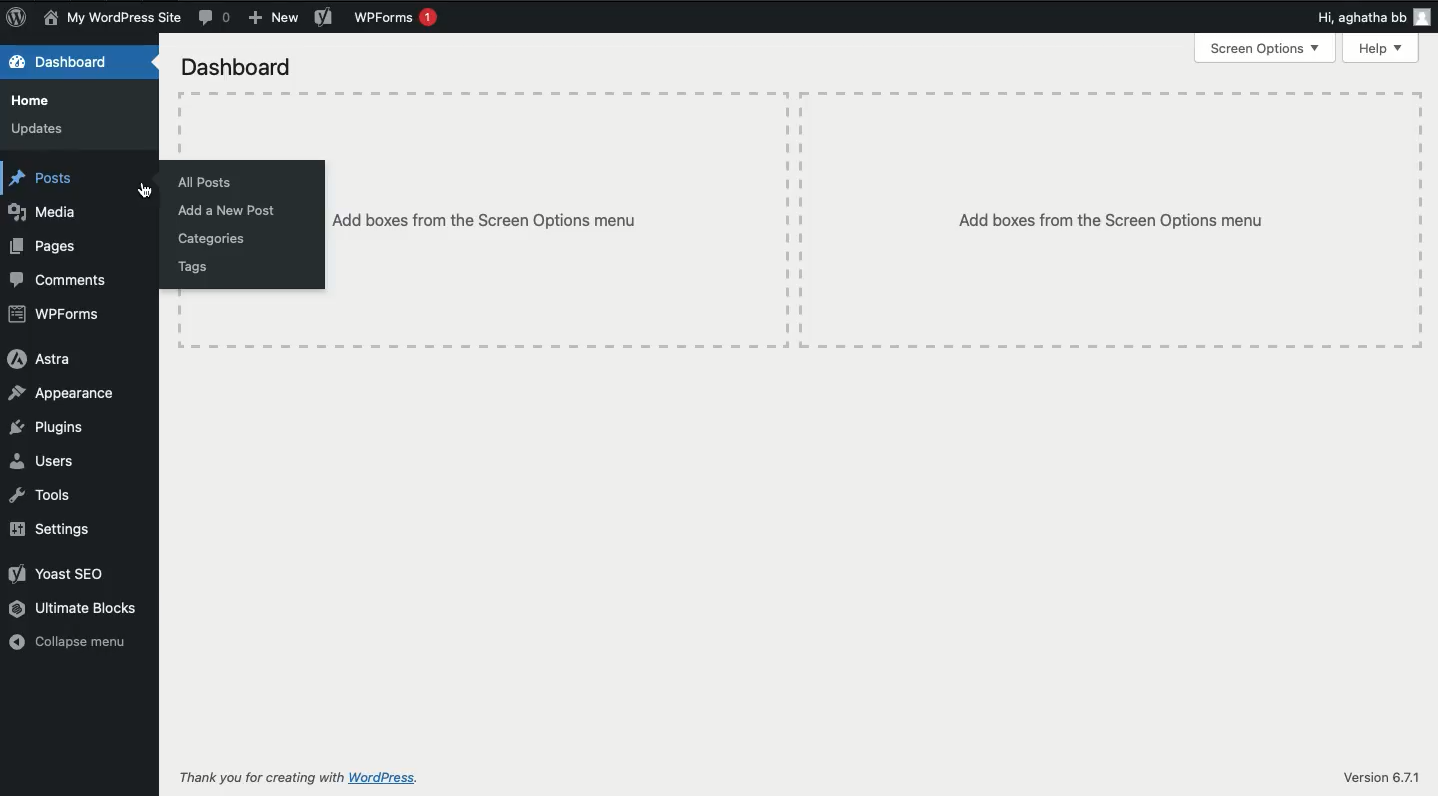 This screenshot has height=796, width=1438. I want to click on Version 6.7.1, so click(1381, 779).